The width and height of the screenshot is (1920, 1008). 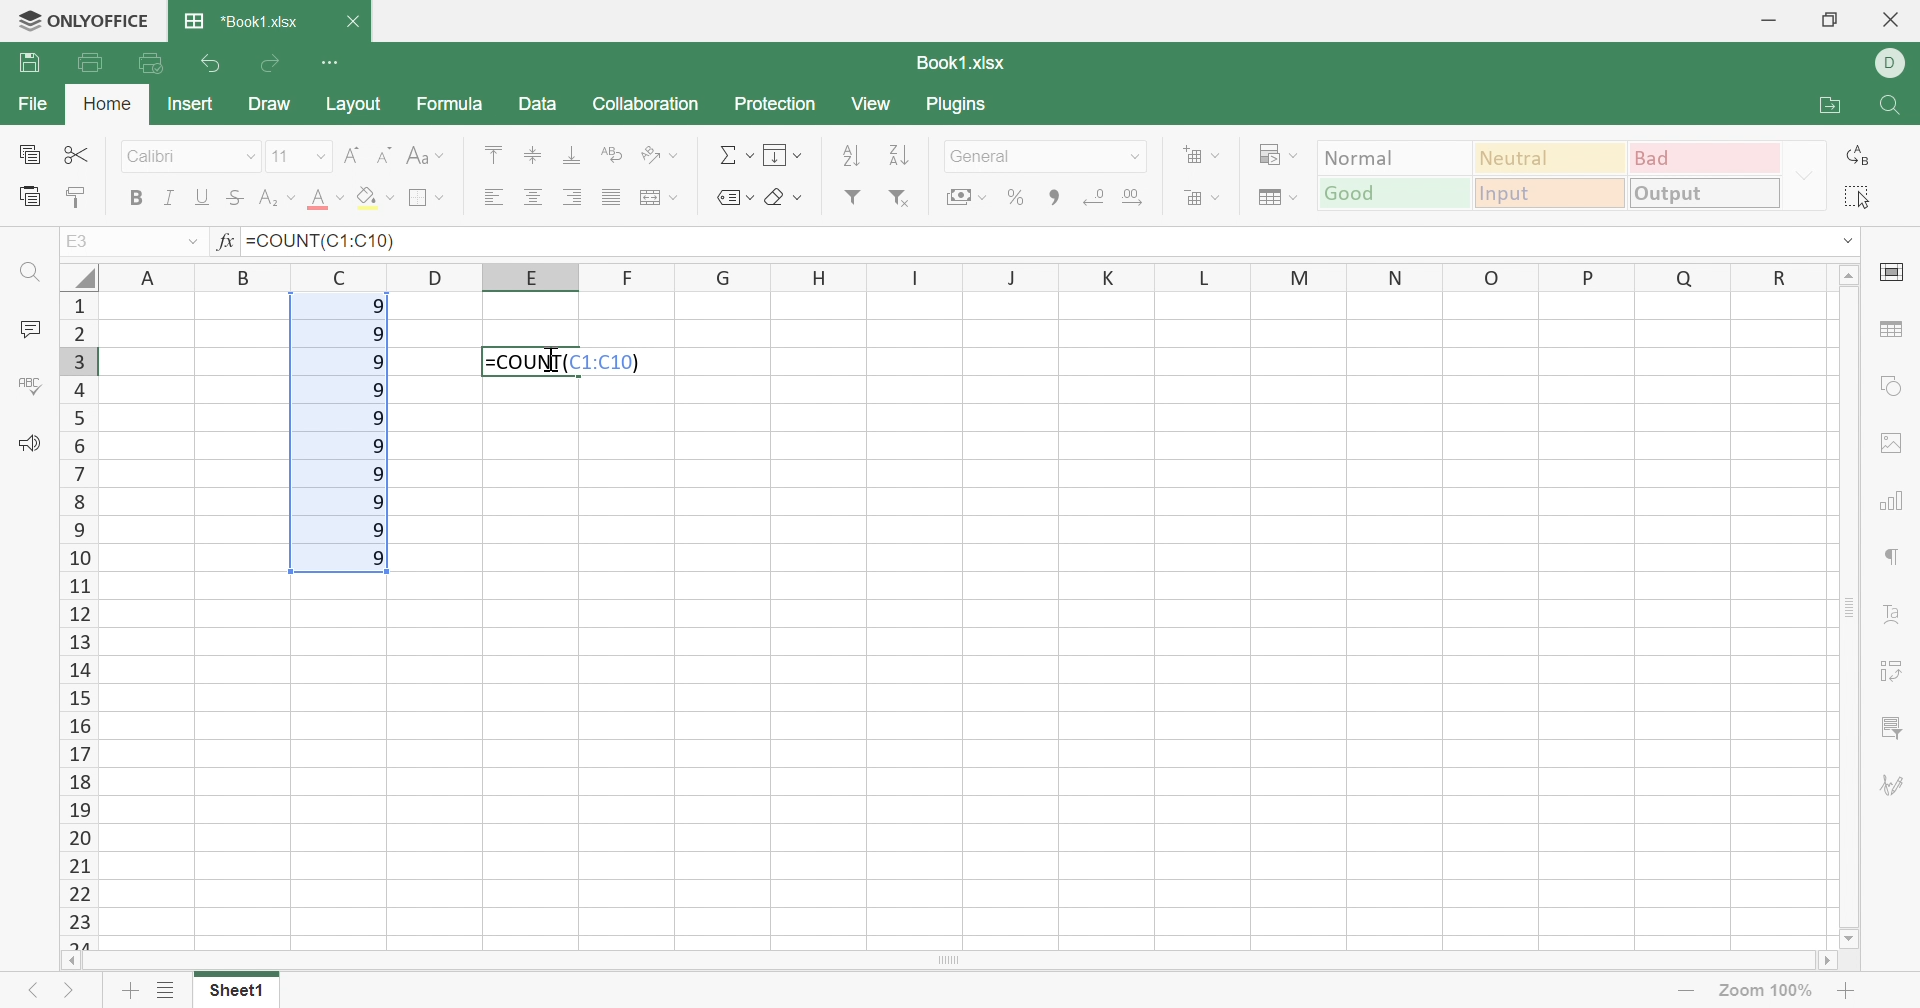 What do you see at coordinates (380, 558) in the screenshot?
I see `9` at bounding box center [380, 558].